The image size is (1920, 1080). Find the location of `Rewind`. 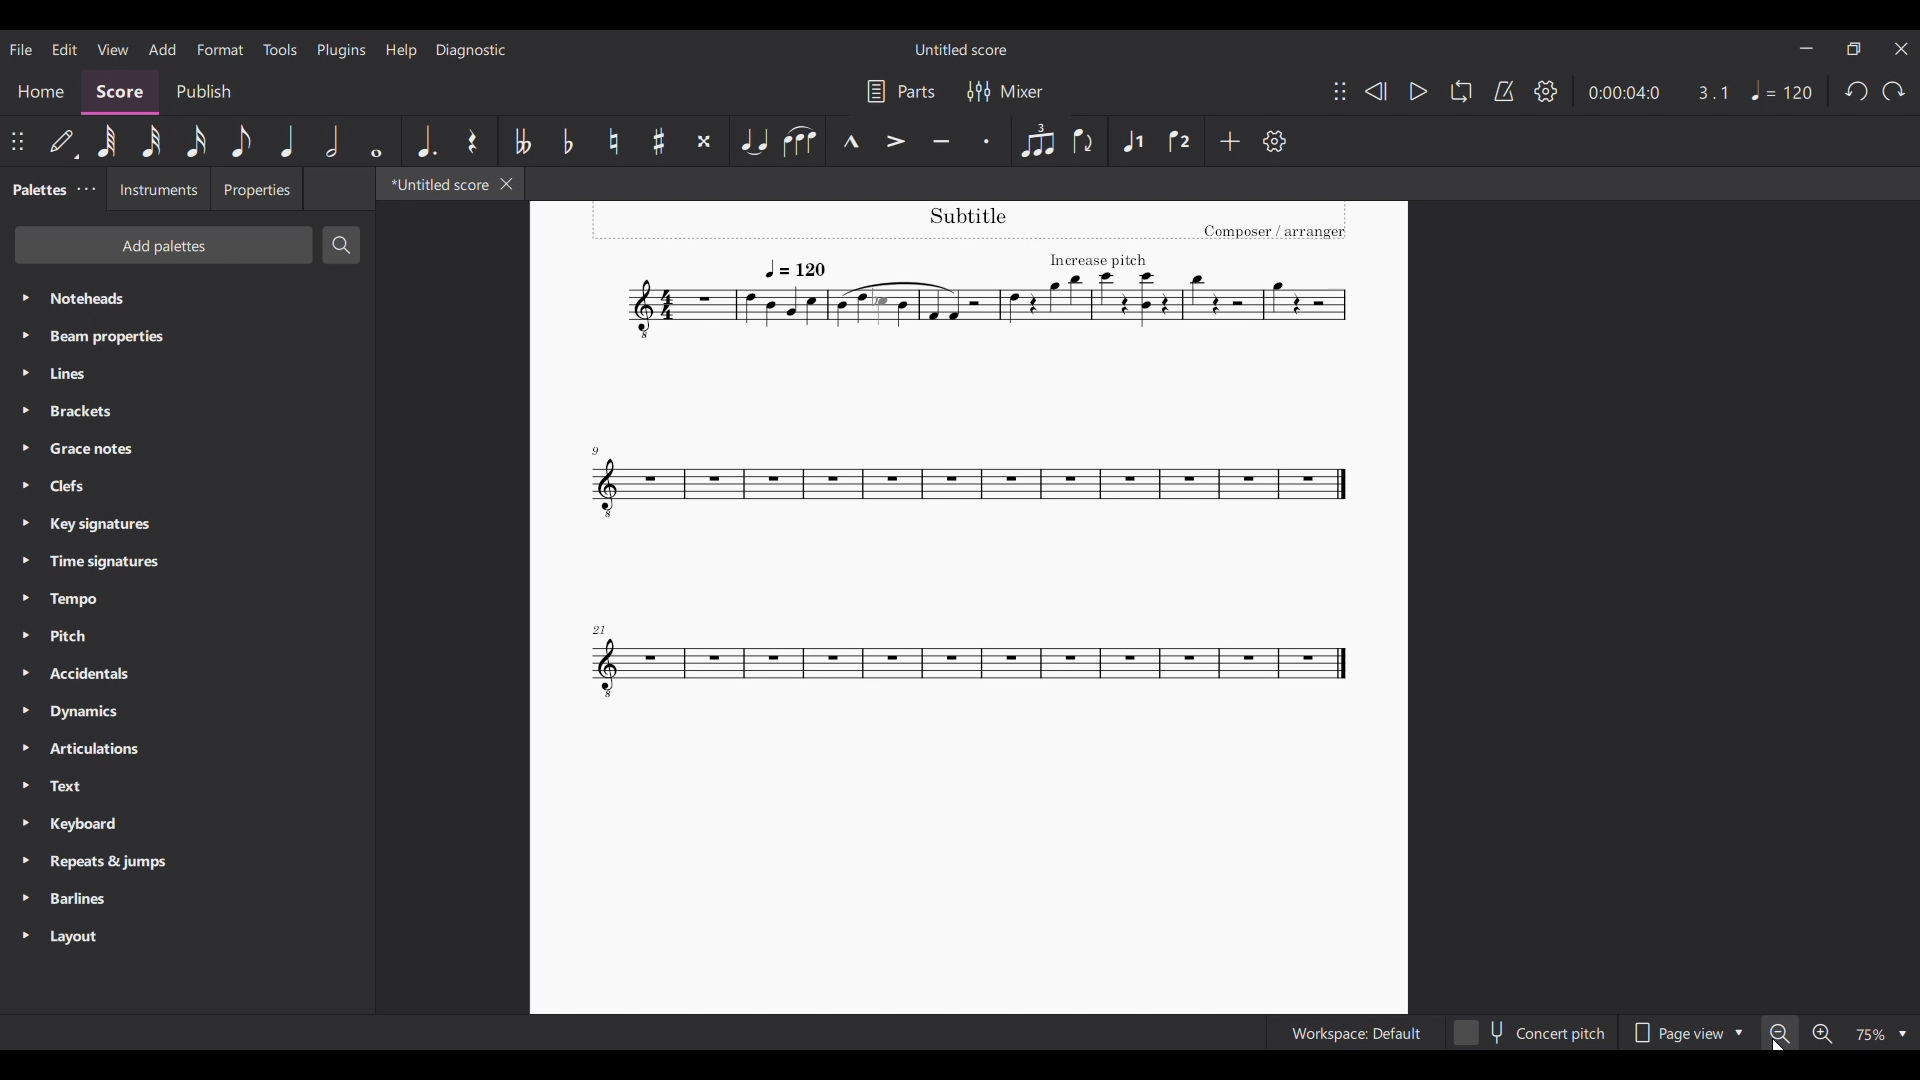

Rewind is located at coordinates (1376, 92).